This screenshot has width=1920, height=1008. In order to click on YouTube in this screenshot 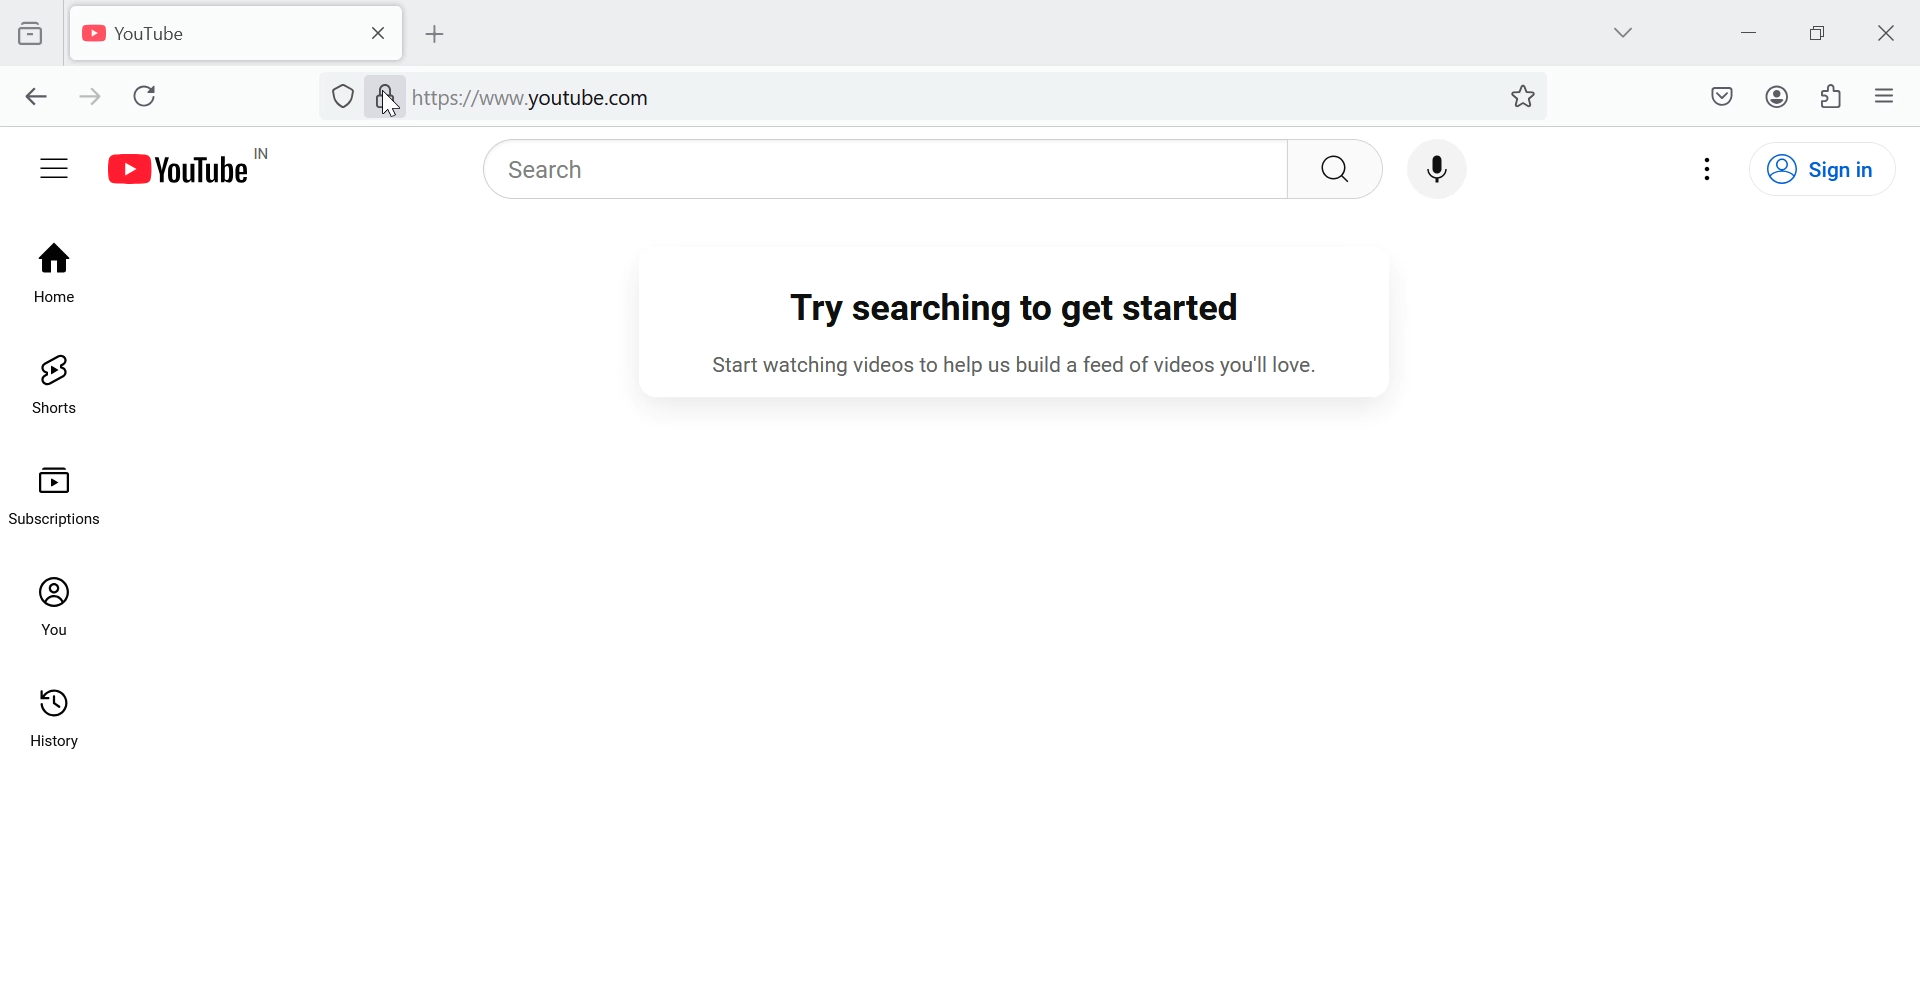, I will do `click(208, 33)`.